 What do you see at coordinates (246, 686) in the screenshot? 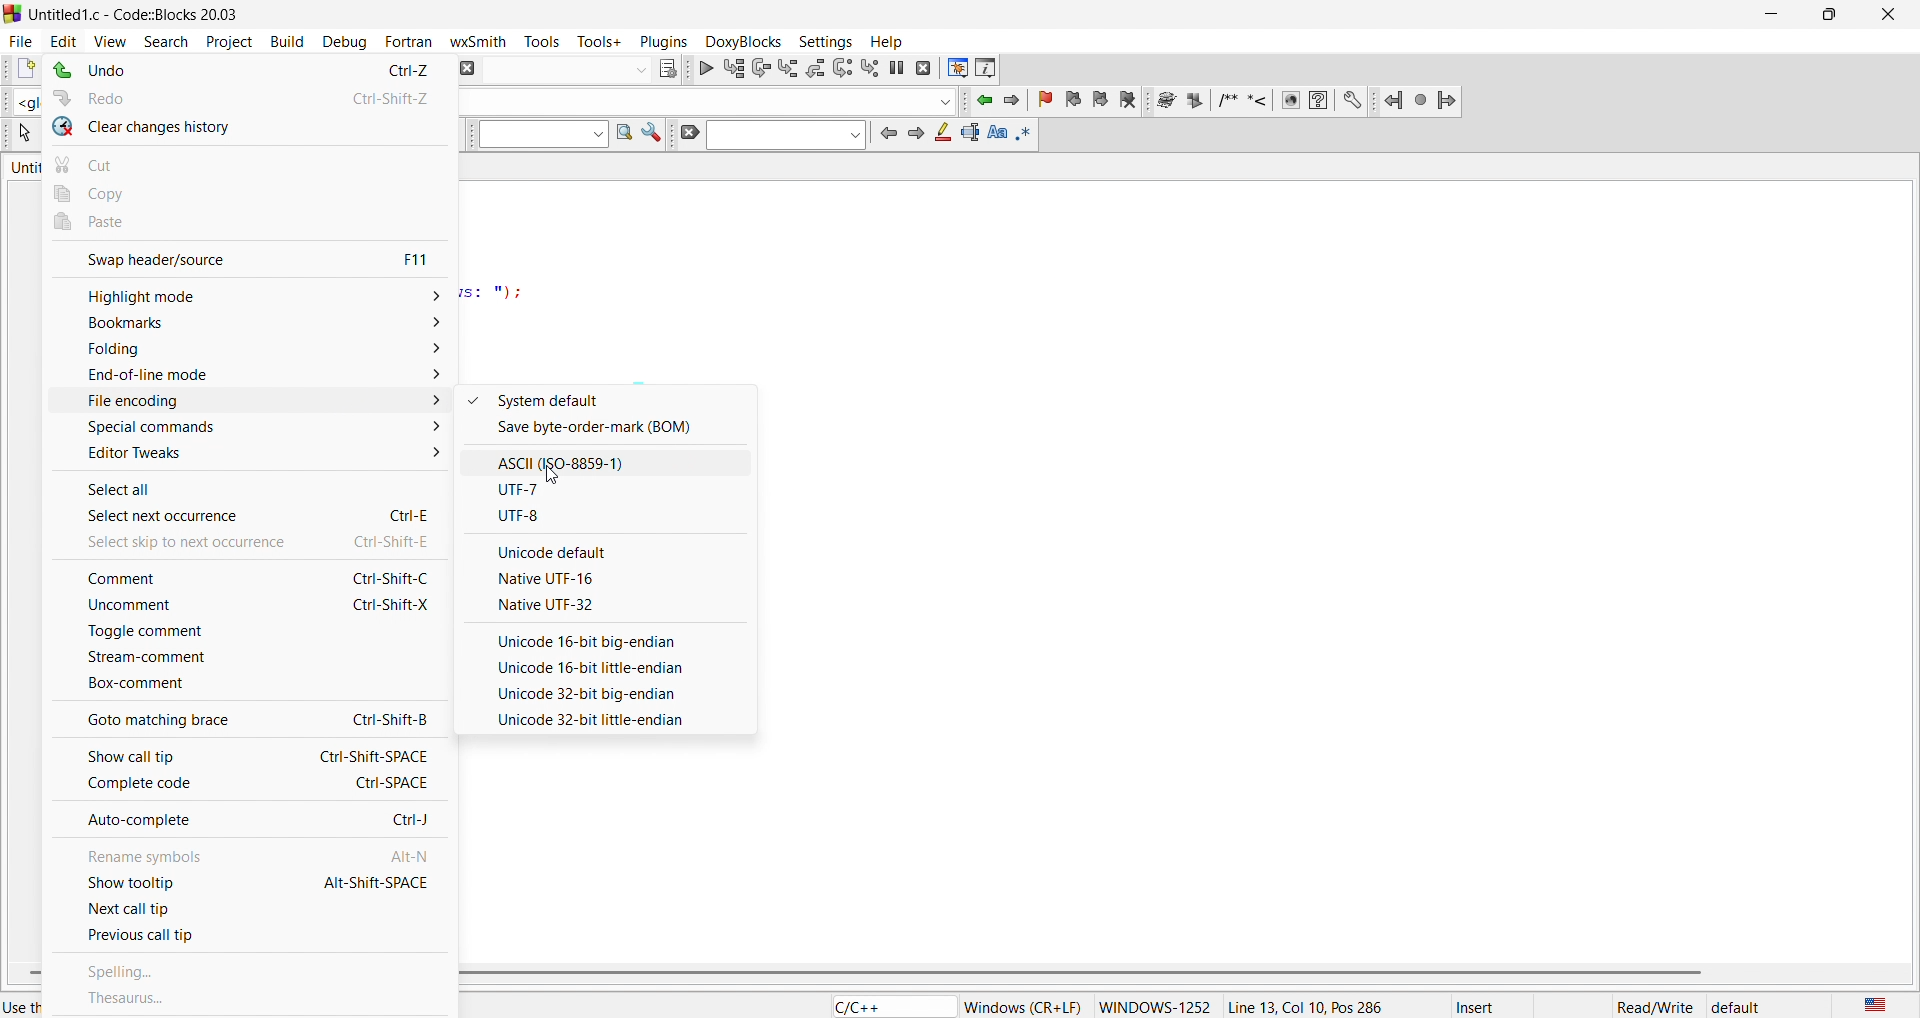
I see `box comment ` at bounding box center [246, 686].